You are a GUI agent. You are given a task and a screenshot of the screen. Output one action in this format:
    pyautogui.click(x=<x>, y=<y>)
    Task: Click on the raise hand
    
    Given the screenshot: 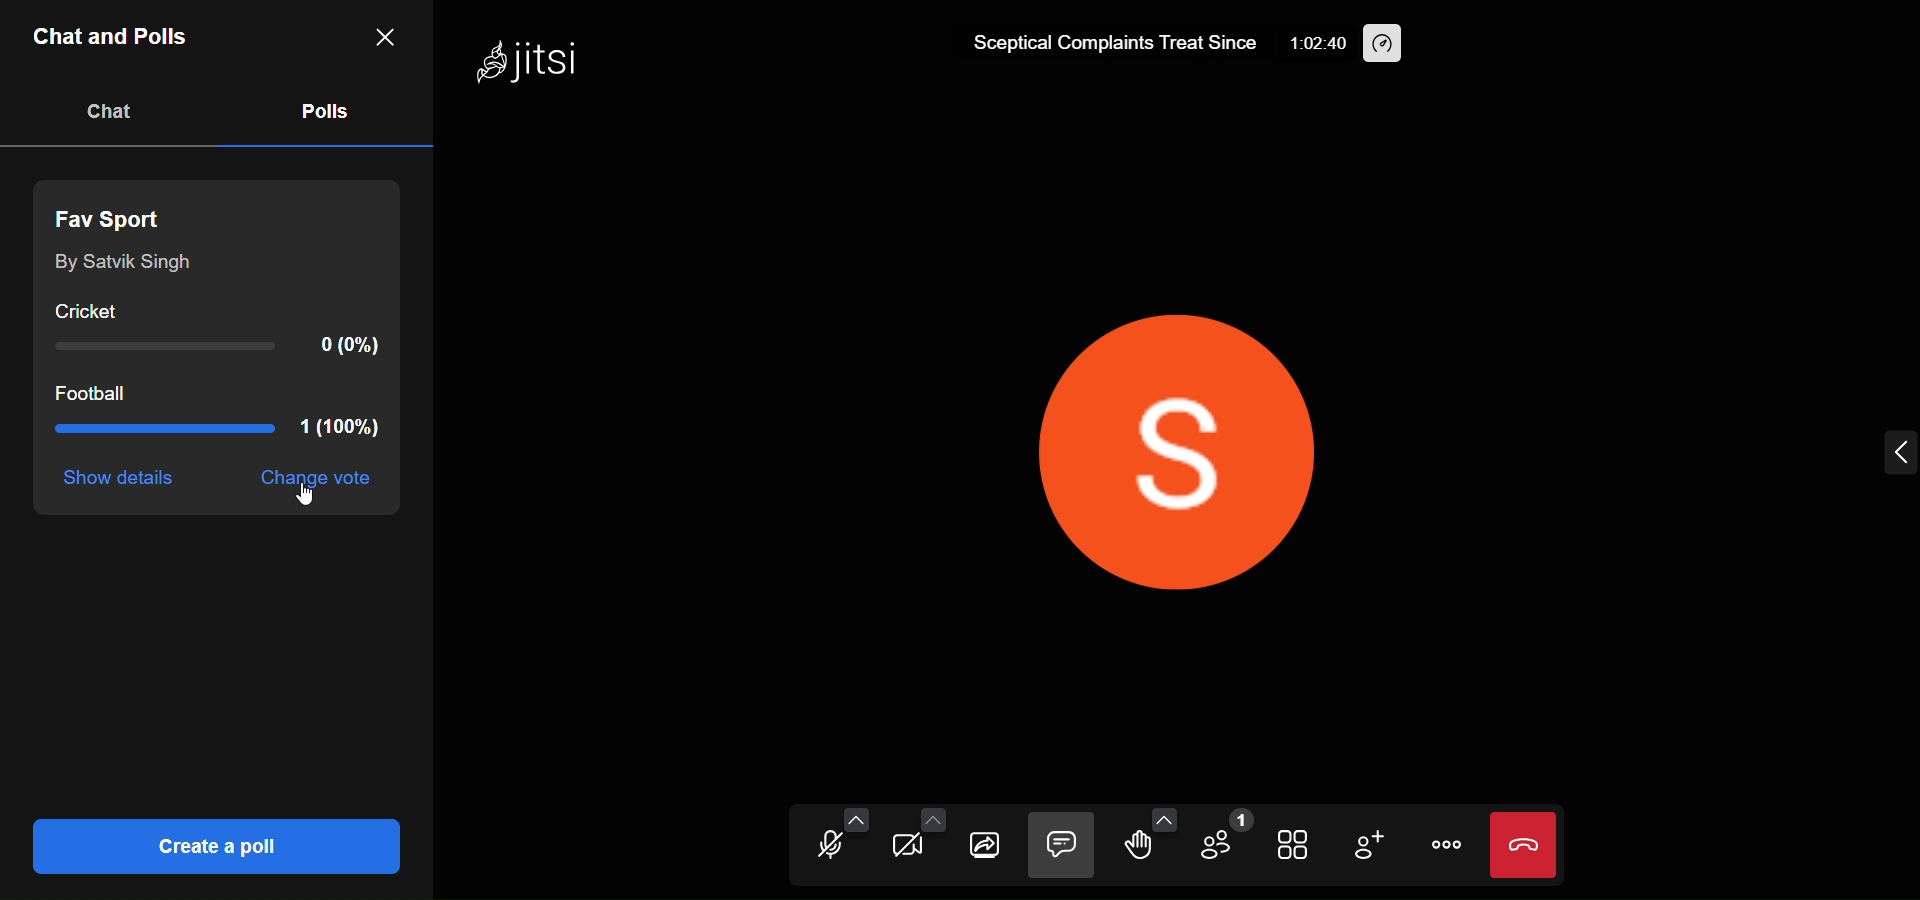 What is the action you would take?
    pyautogui.click(x=1134, y=849)
    